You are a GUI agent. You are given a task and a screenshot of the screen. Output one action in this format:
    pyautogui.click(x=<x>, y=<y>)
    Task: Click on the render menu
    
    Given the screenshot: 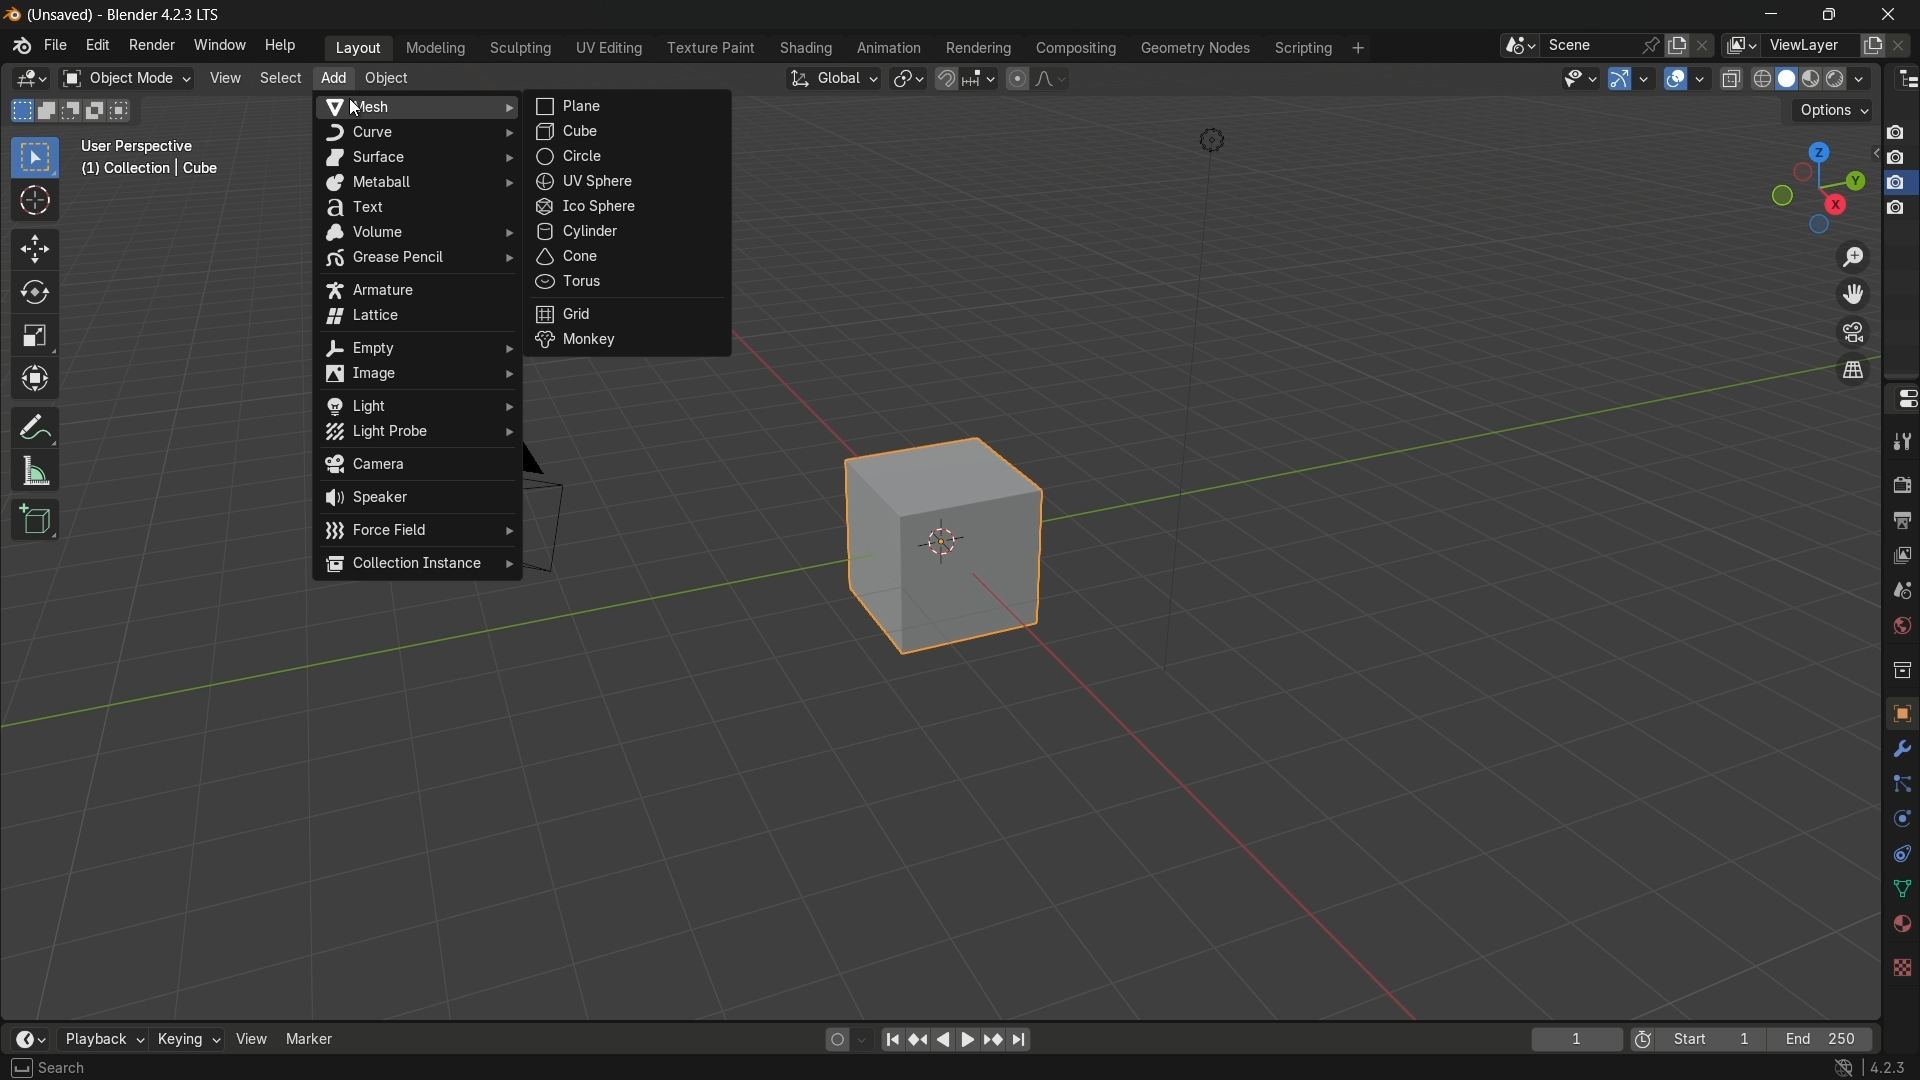 What is the action you would take?
    pyautogui.click(x=152, y=45)
    